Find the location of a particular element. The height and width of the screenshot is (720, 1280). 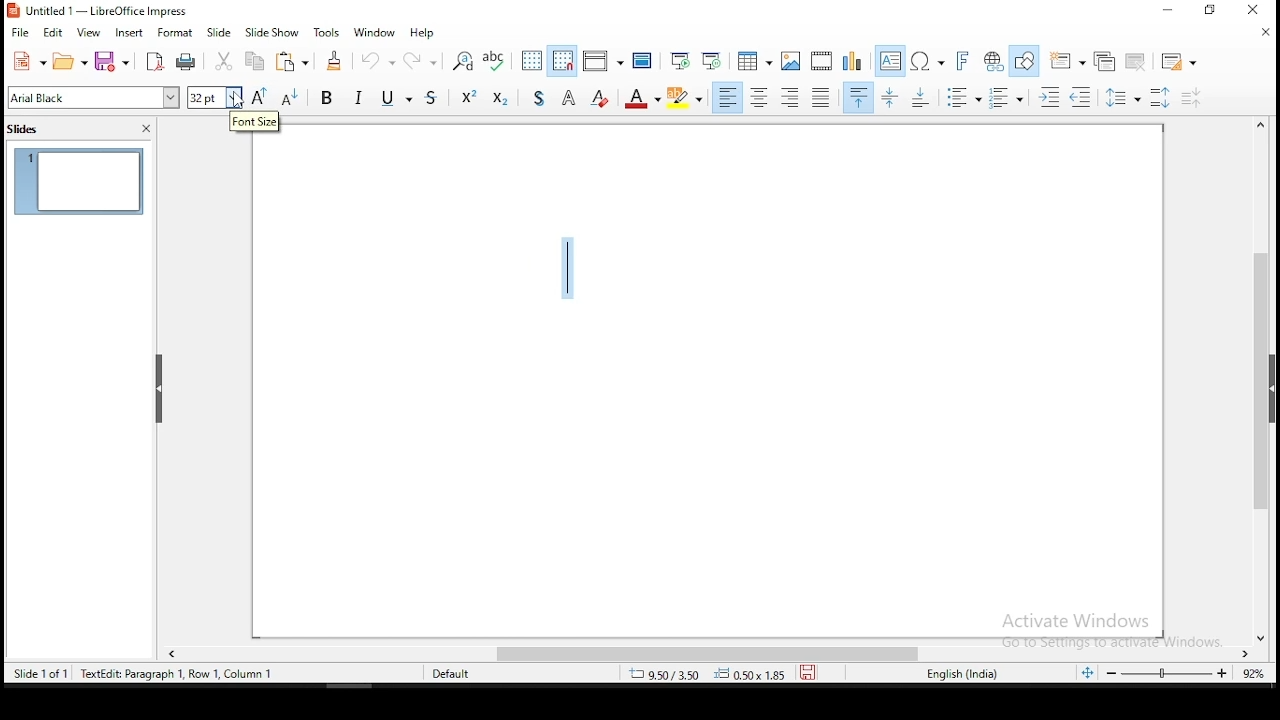

cursor is located at coordinates (239, 102).